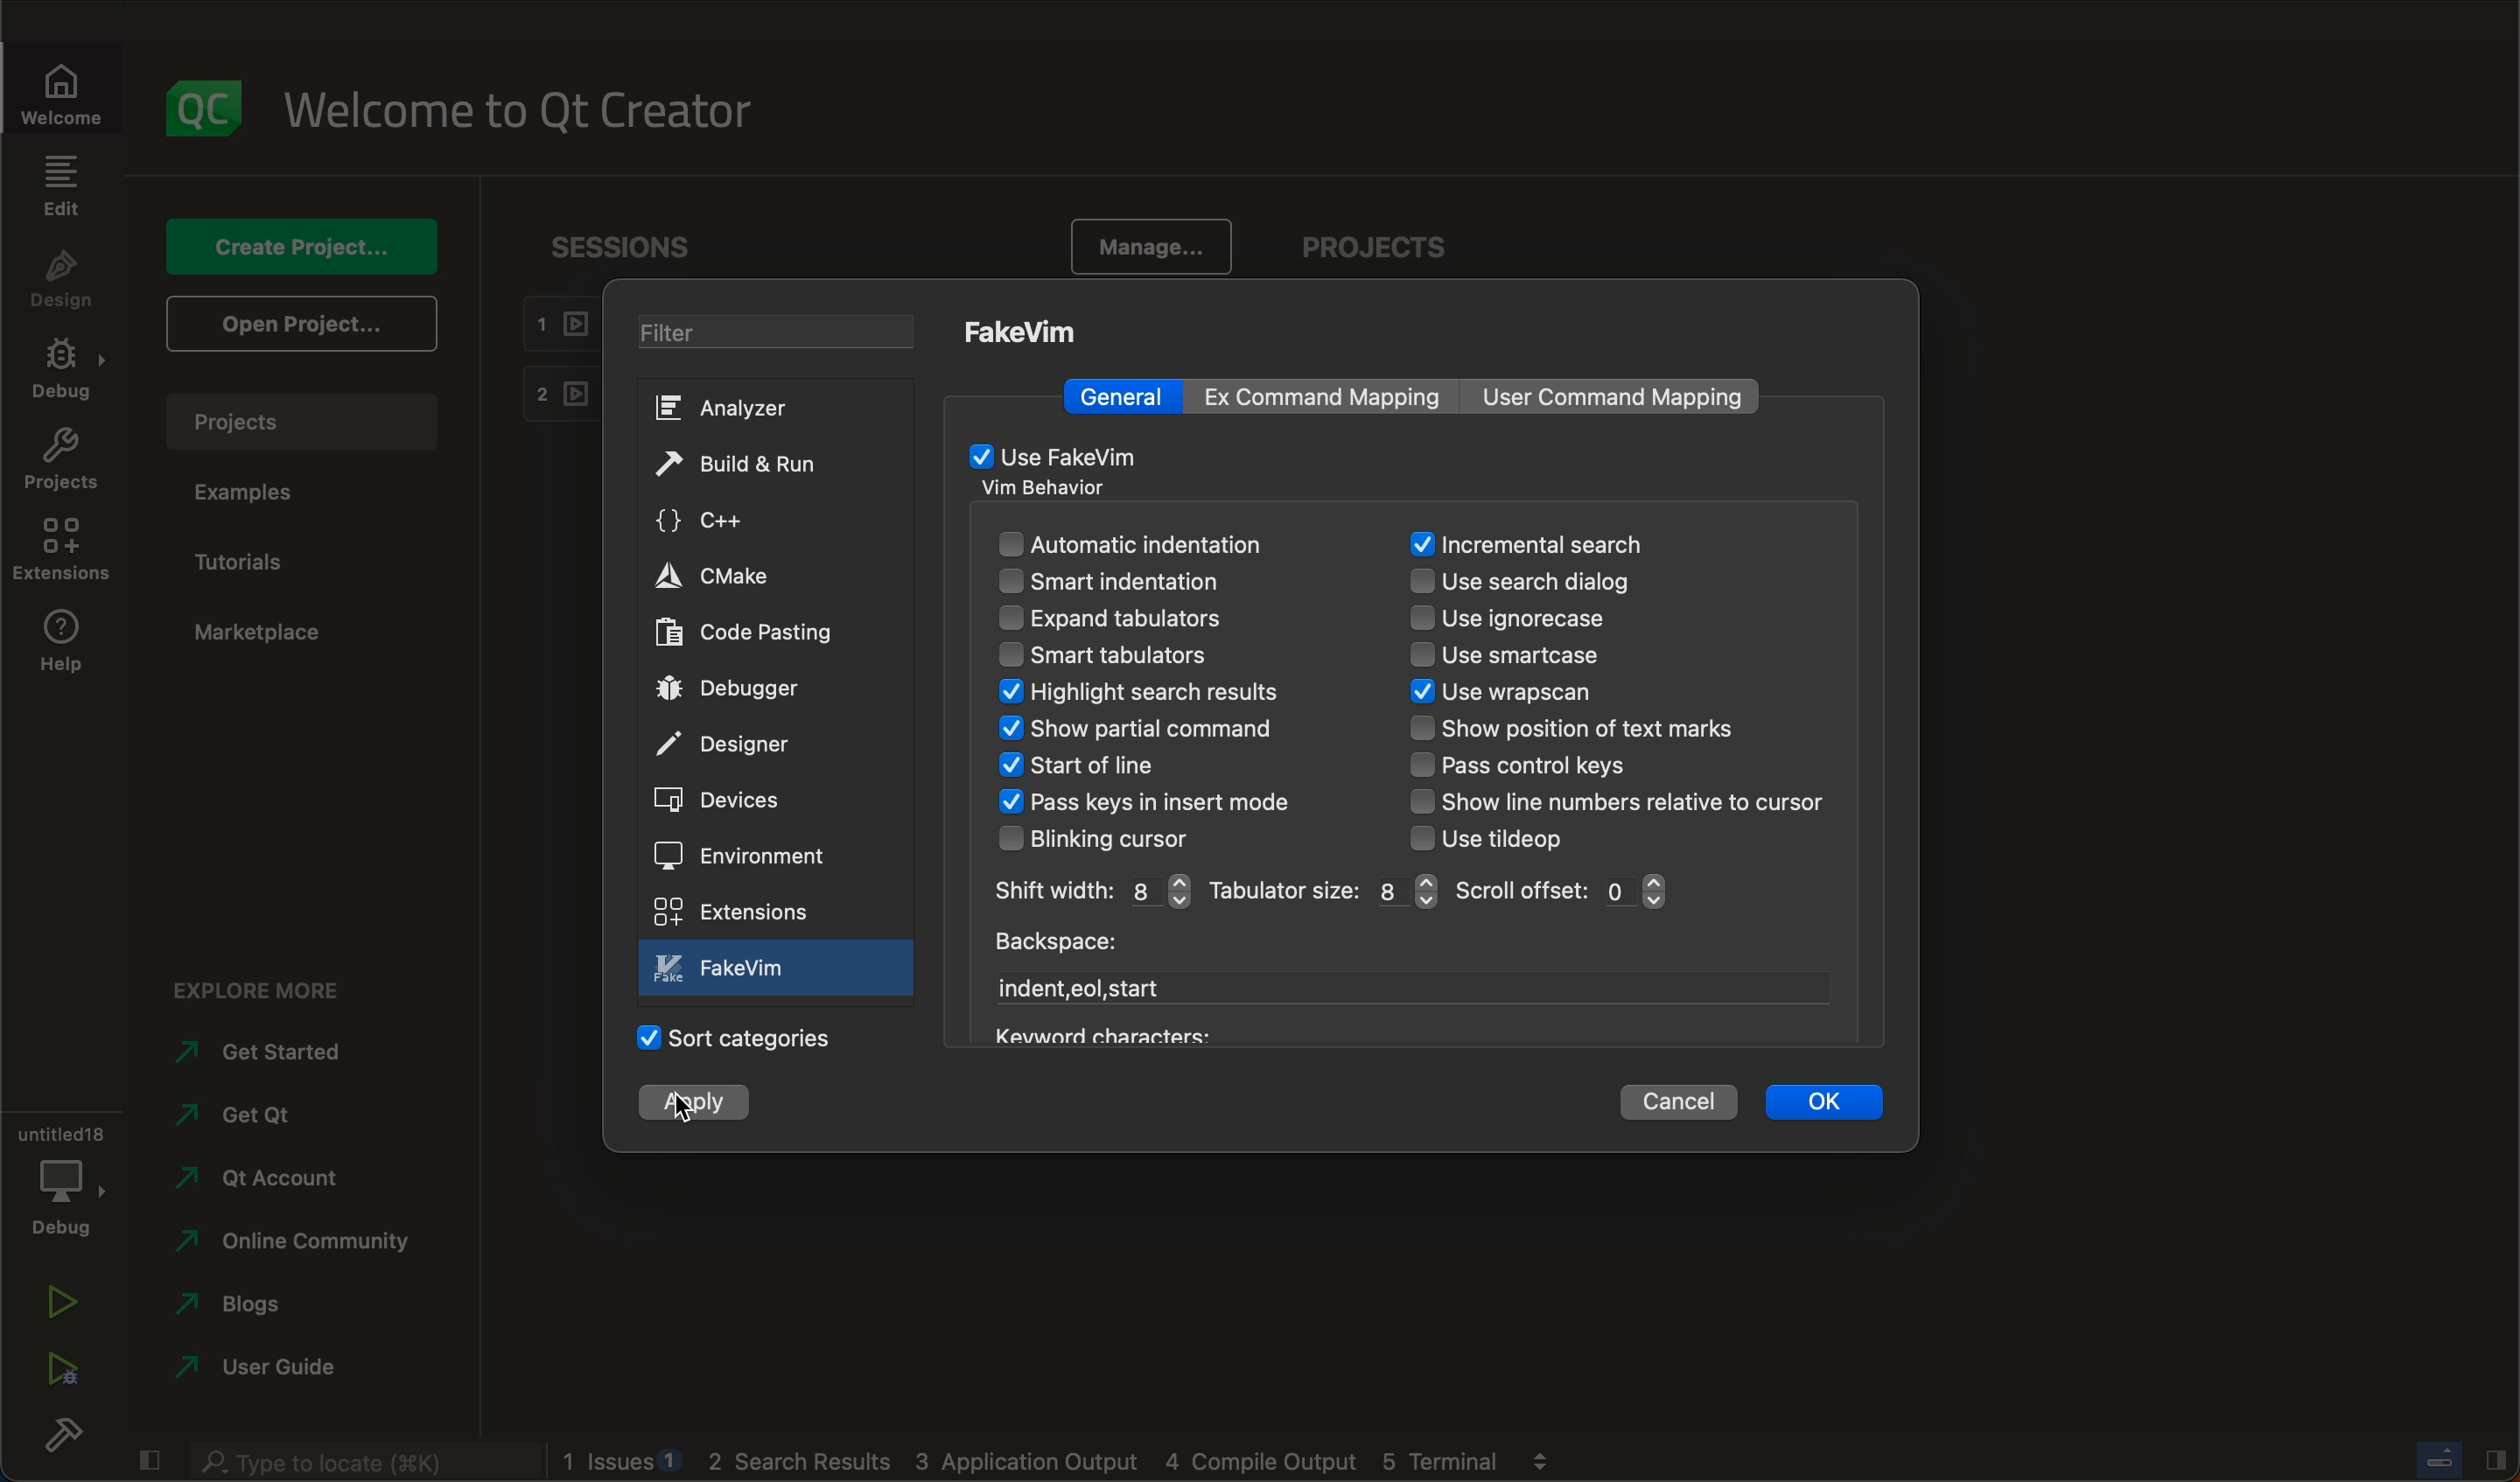  Describe the element at coordinates (64, 547) in the screenshot. I see `extensions` at that location.